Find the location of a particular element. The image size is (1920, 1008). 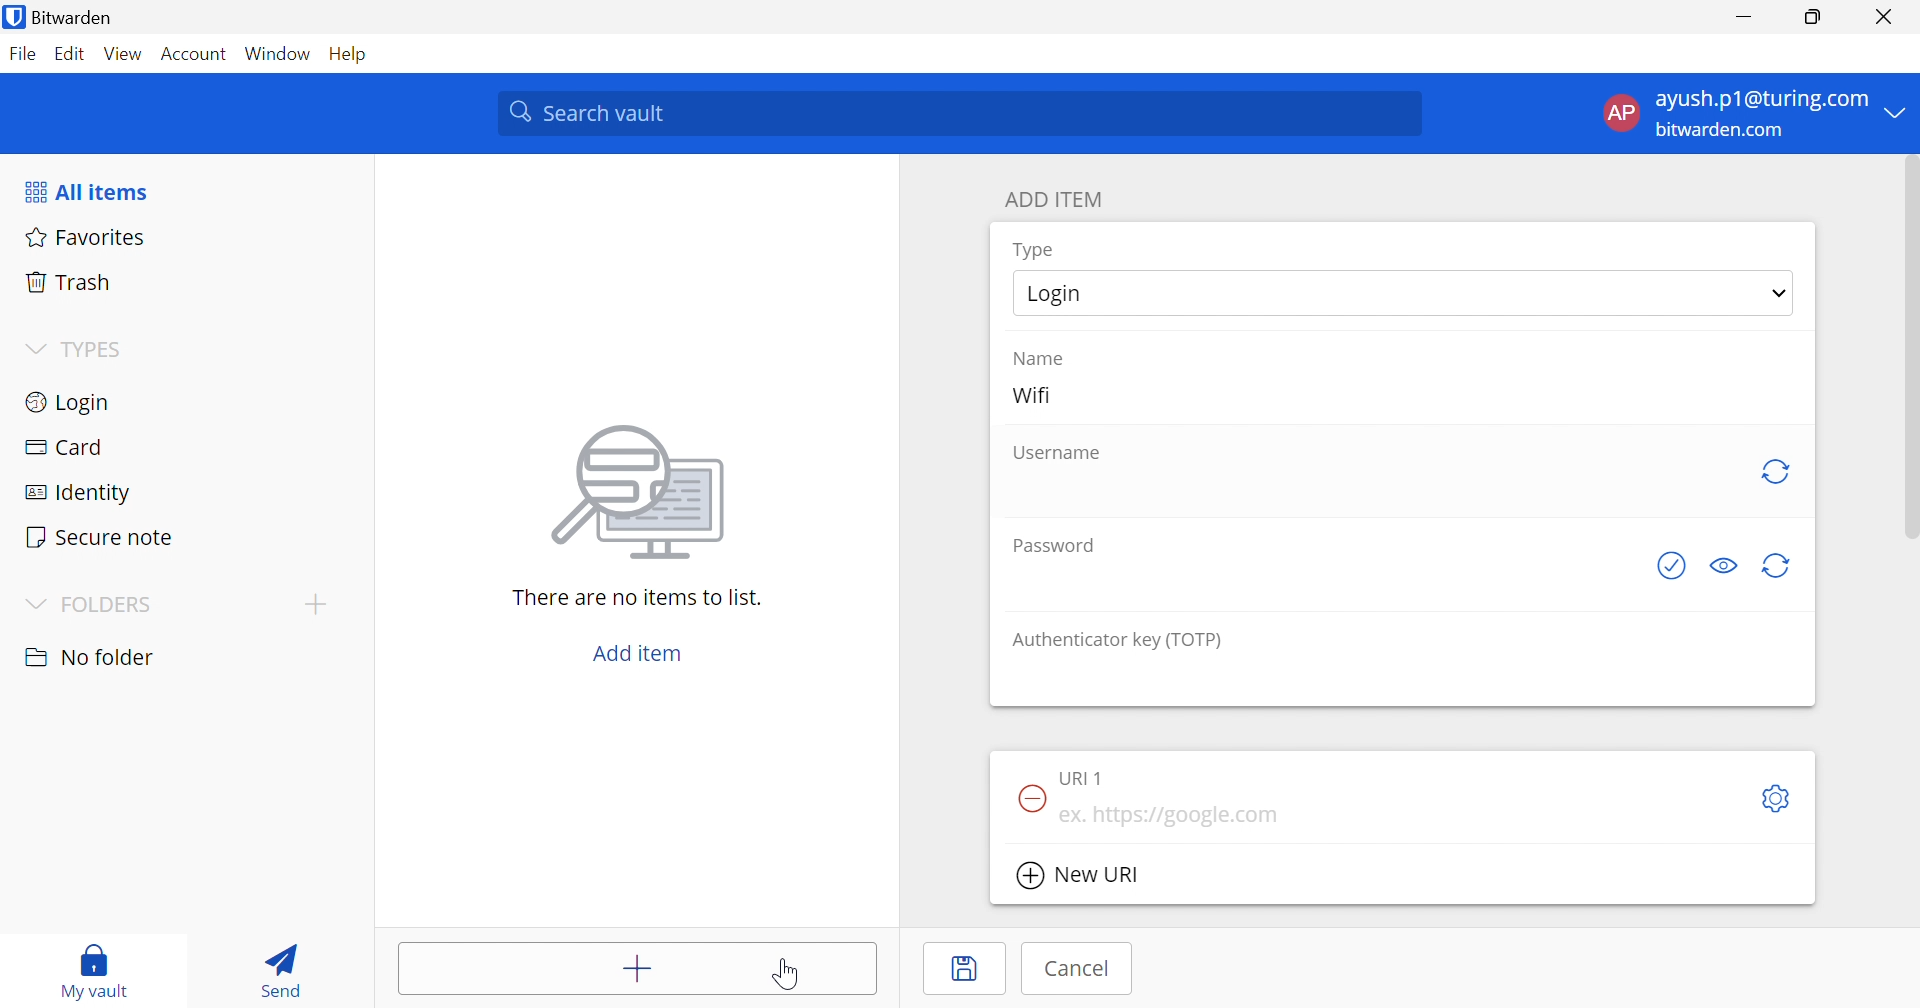

My vault is located at coordinates (95, 961).